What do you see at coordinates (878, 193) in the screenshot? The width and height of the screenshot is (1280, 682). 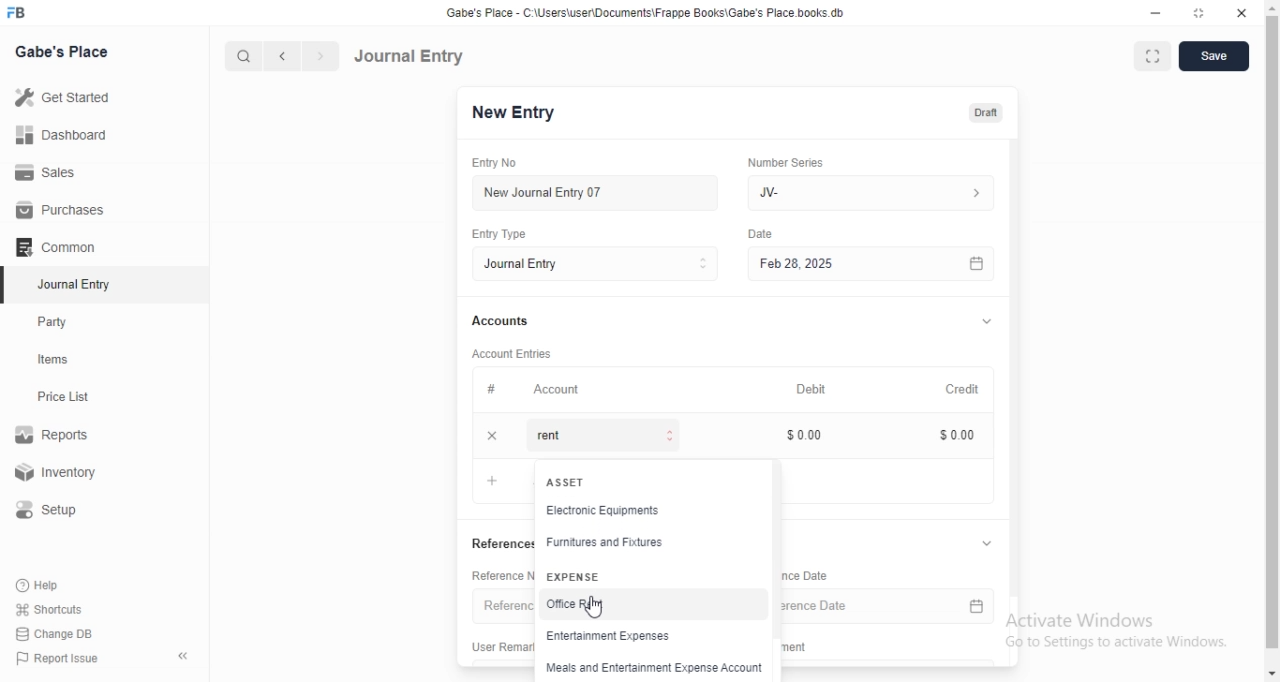 I see `JV-` at bounding box center [878, 193].